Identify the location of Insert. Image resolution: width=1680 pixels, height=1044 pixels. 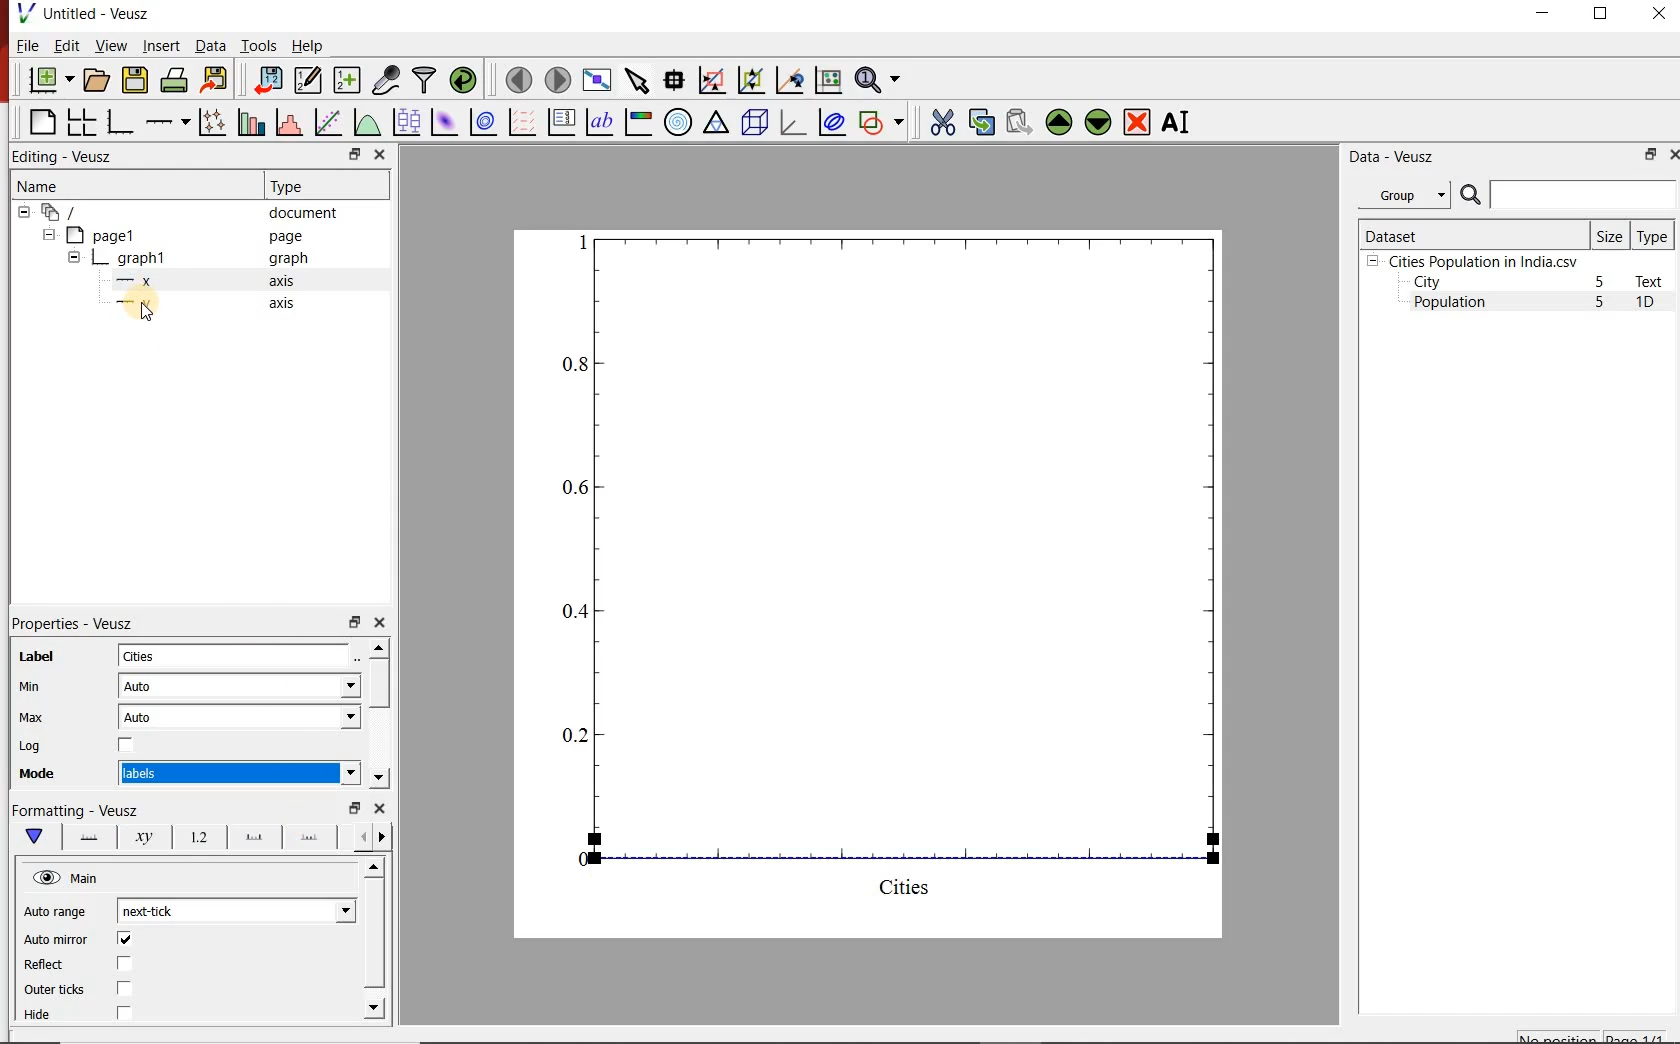
(160, 47).